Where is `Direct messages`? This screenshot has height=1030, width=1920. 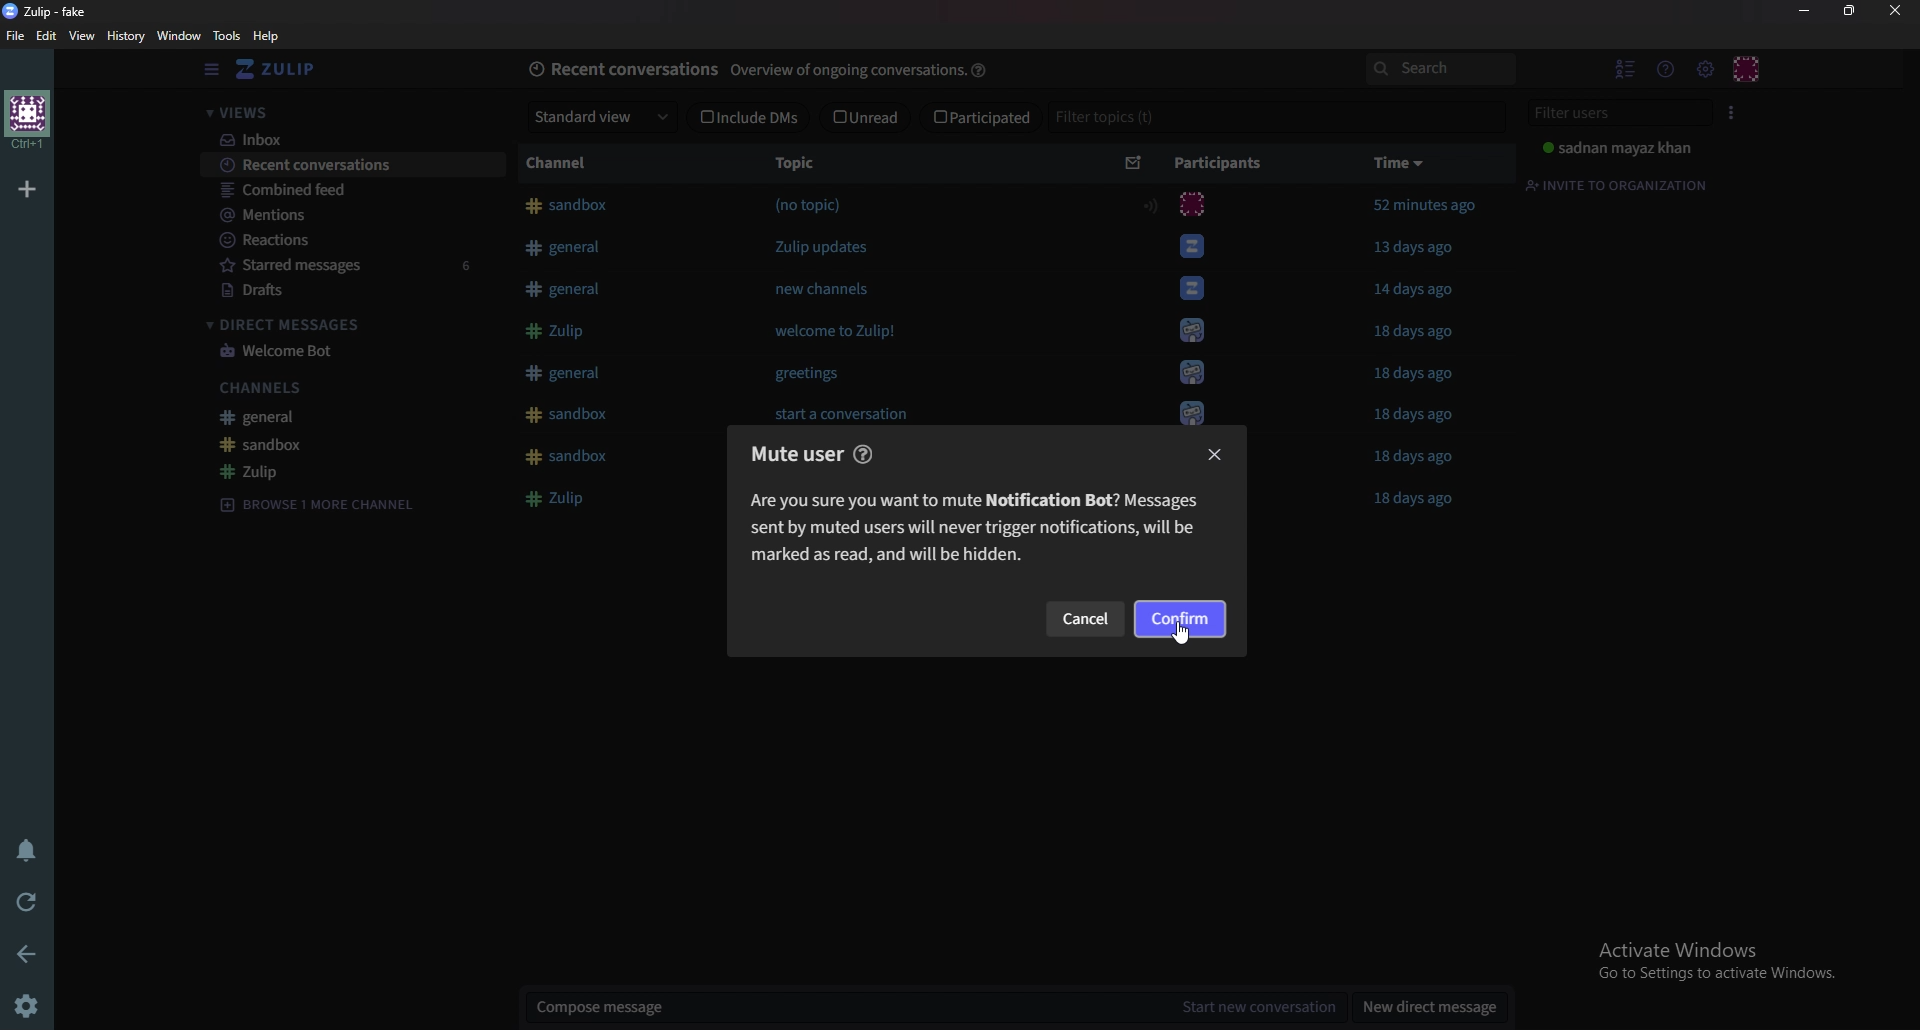
Direct messages is located at coordinates (333, 323).